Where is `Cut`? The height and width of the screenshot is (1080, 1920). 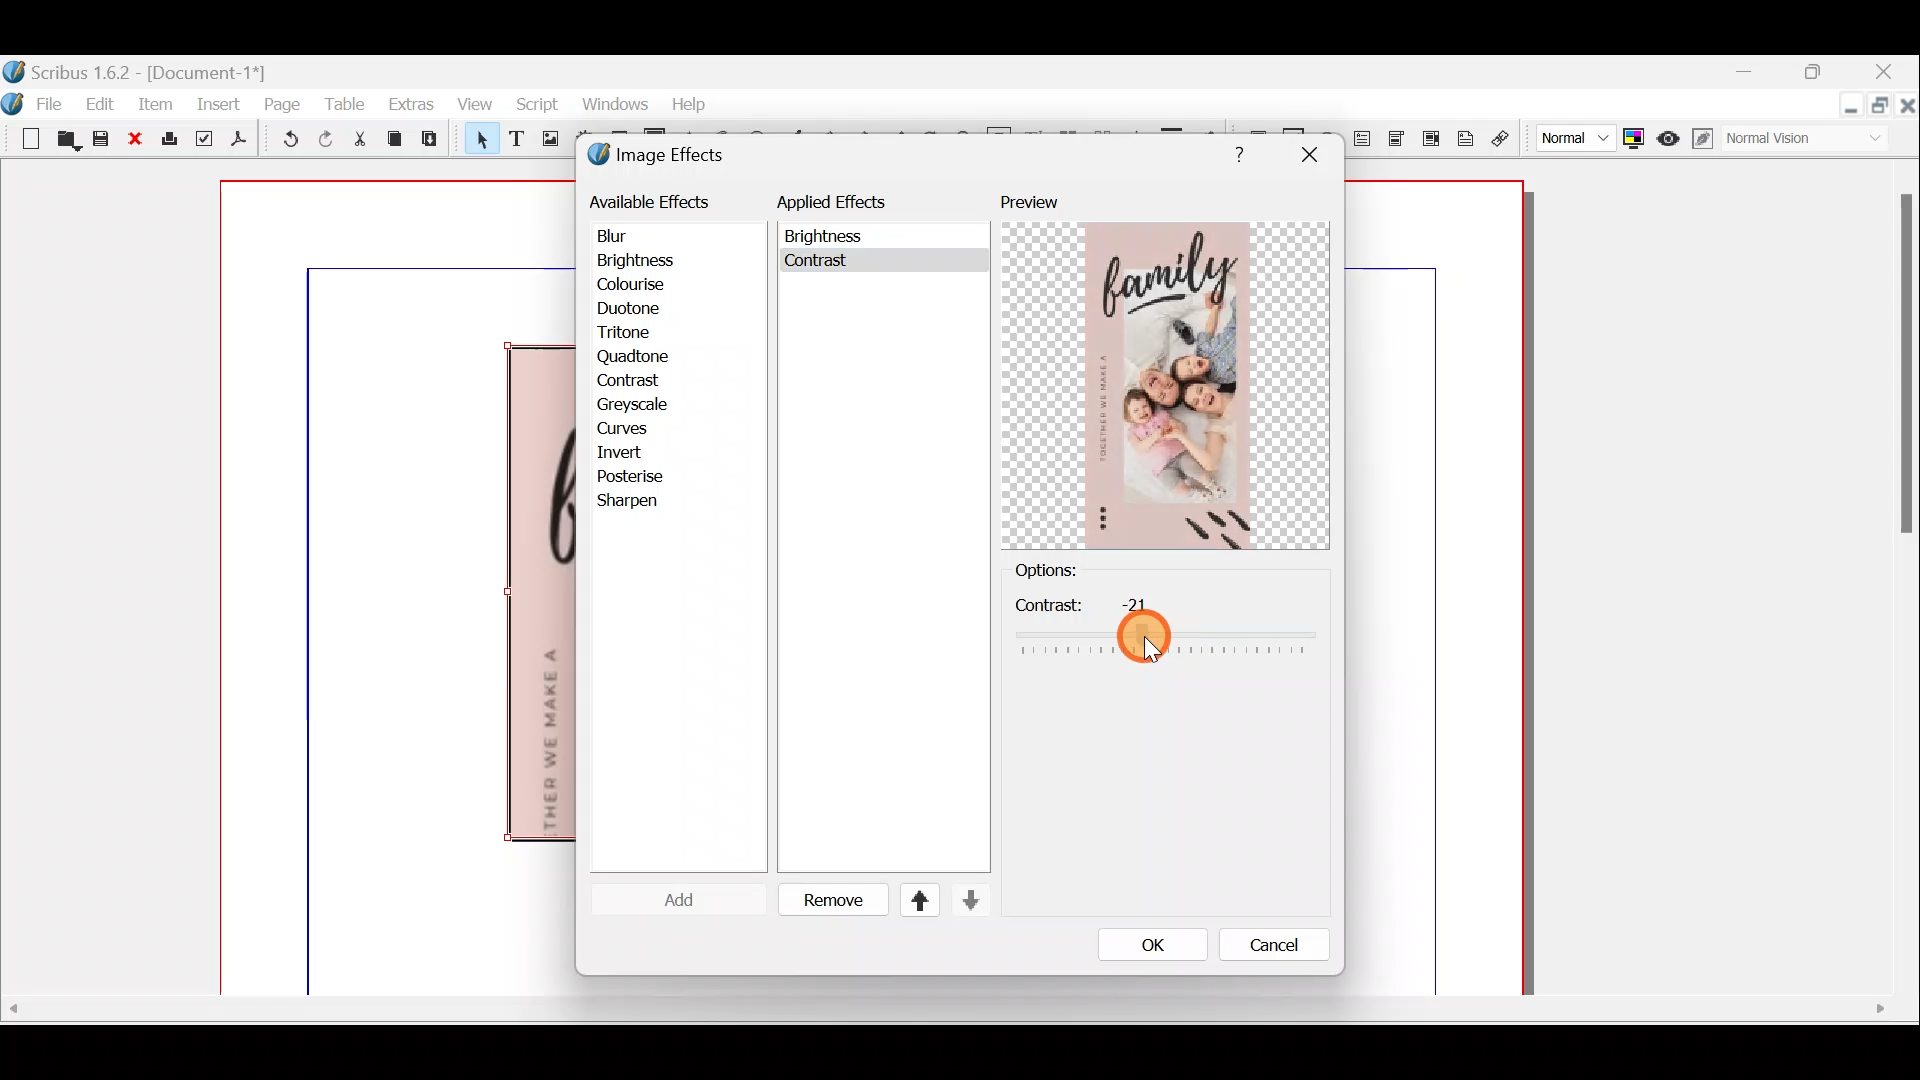 Cut is located at coordinates (359, 142).